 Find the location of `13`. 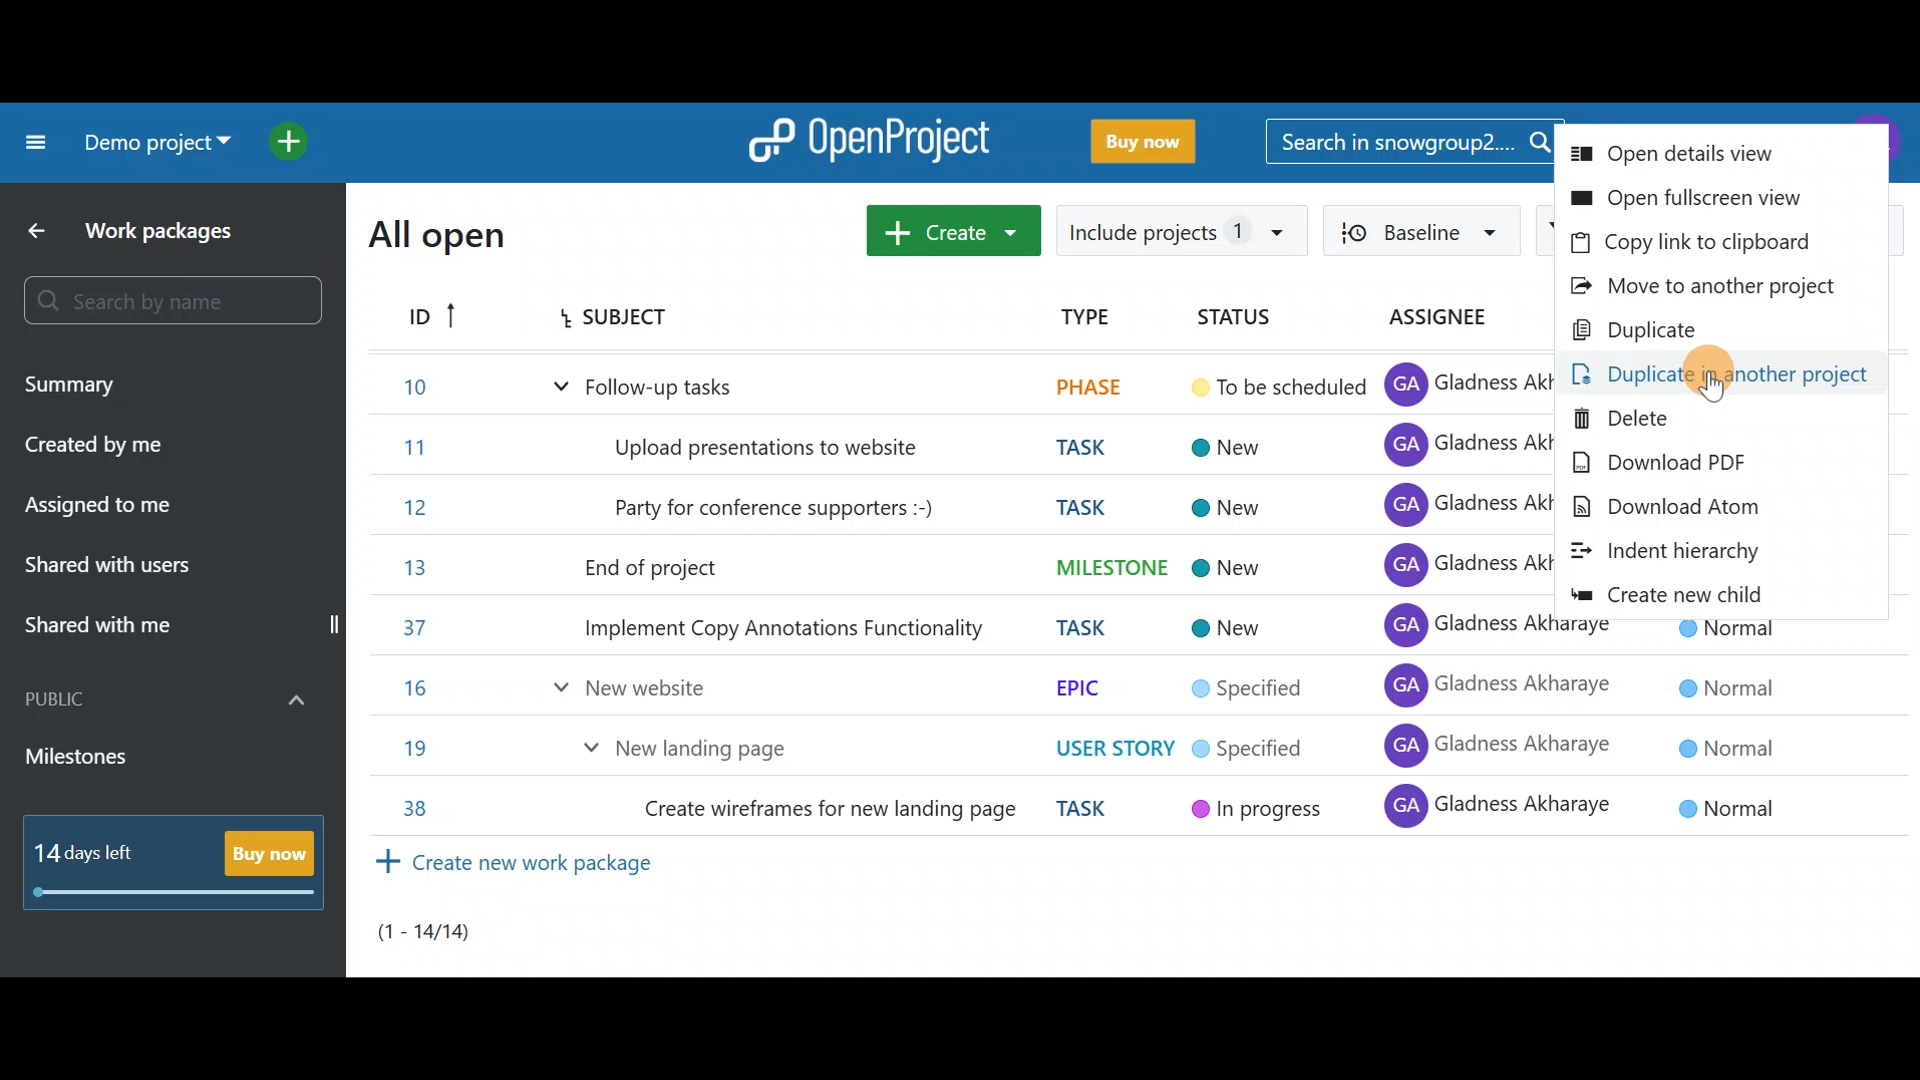

13 is located at coordinates (405, 568).